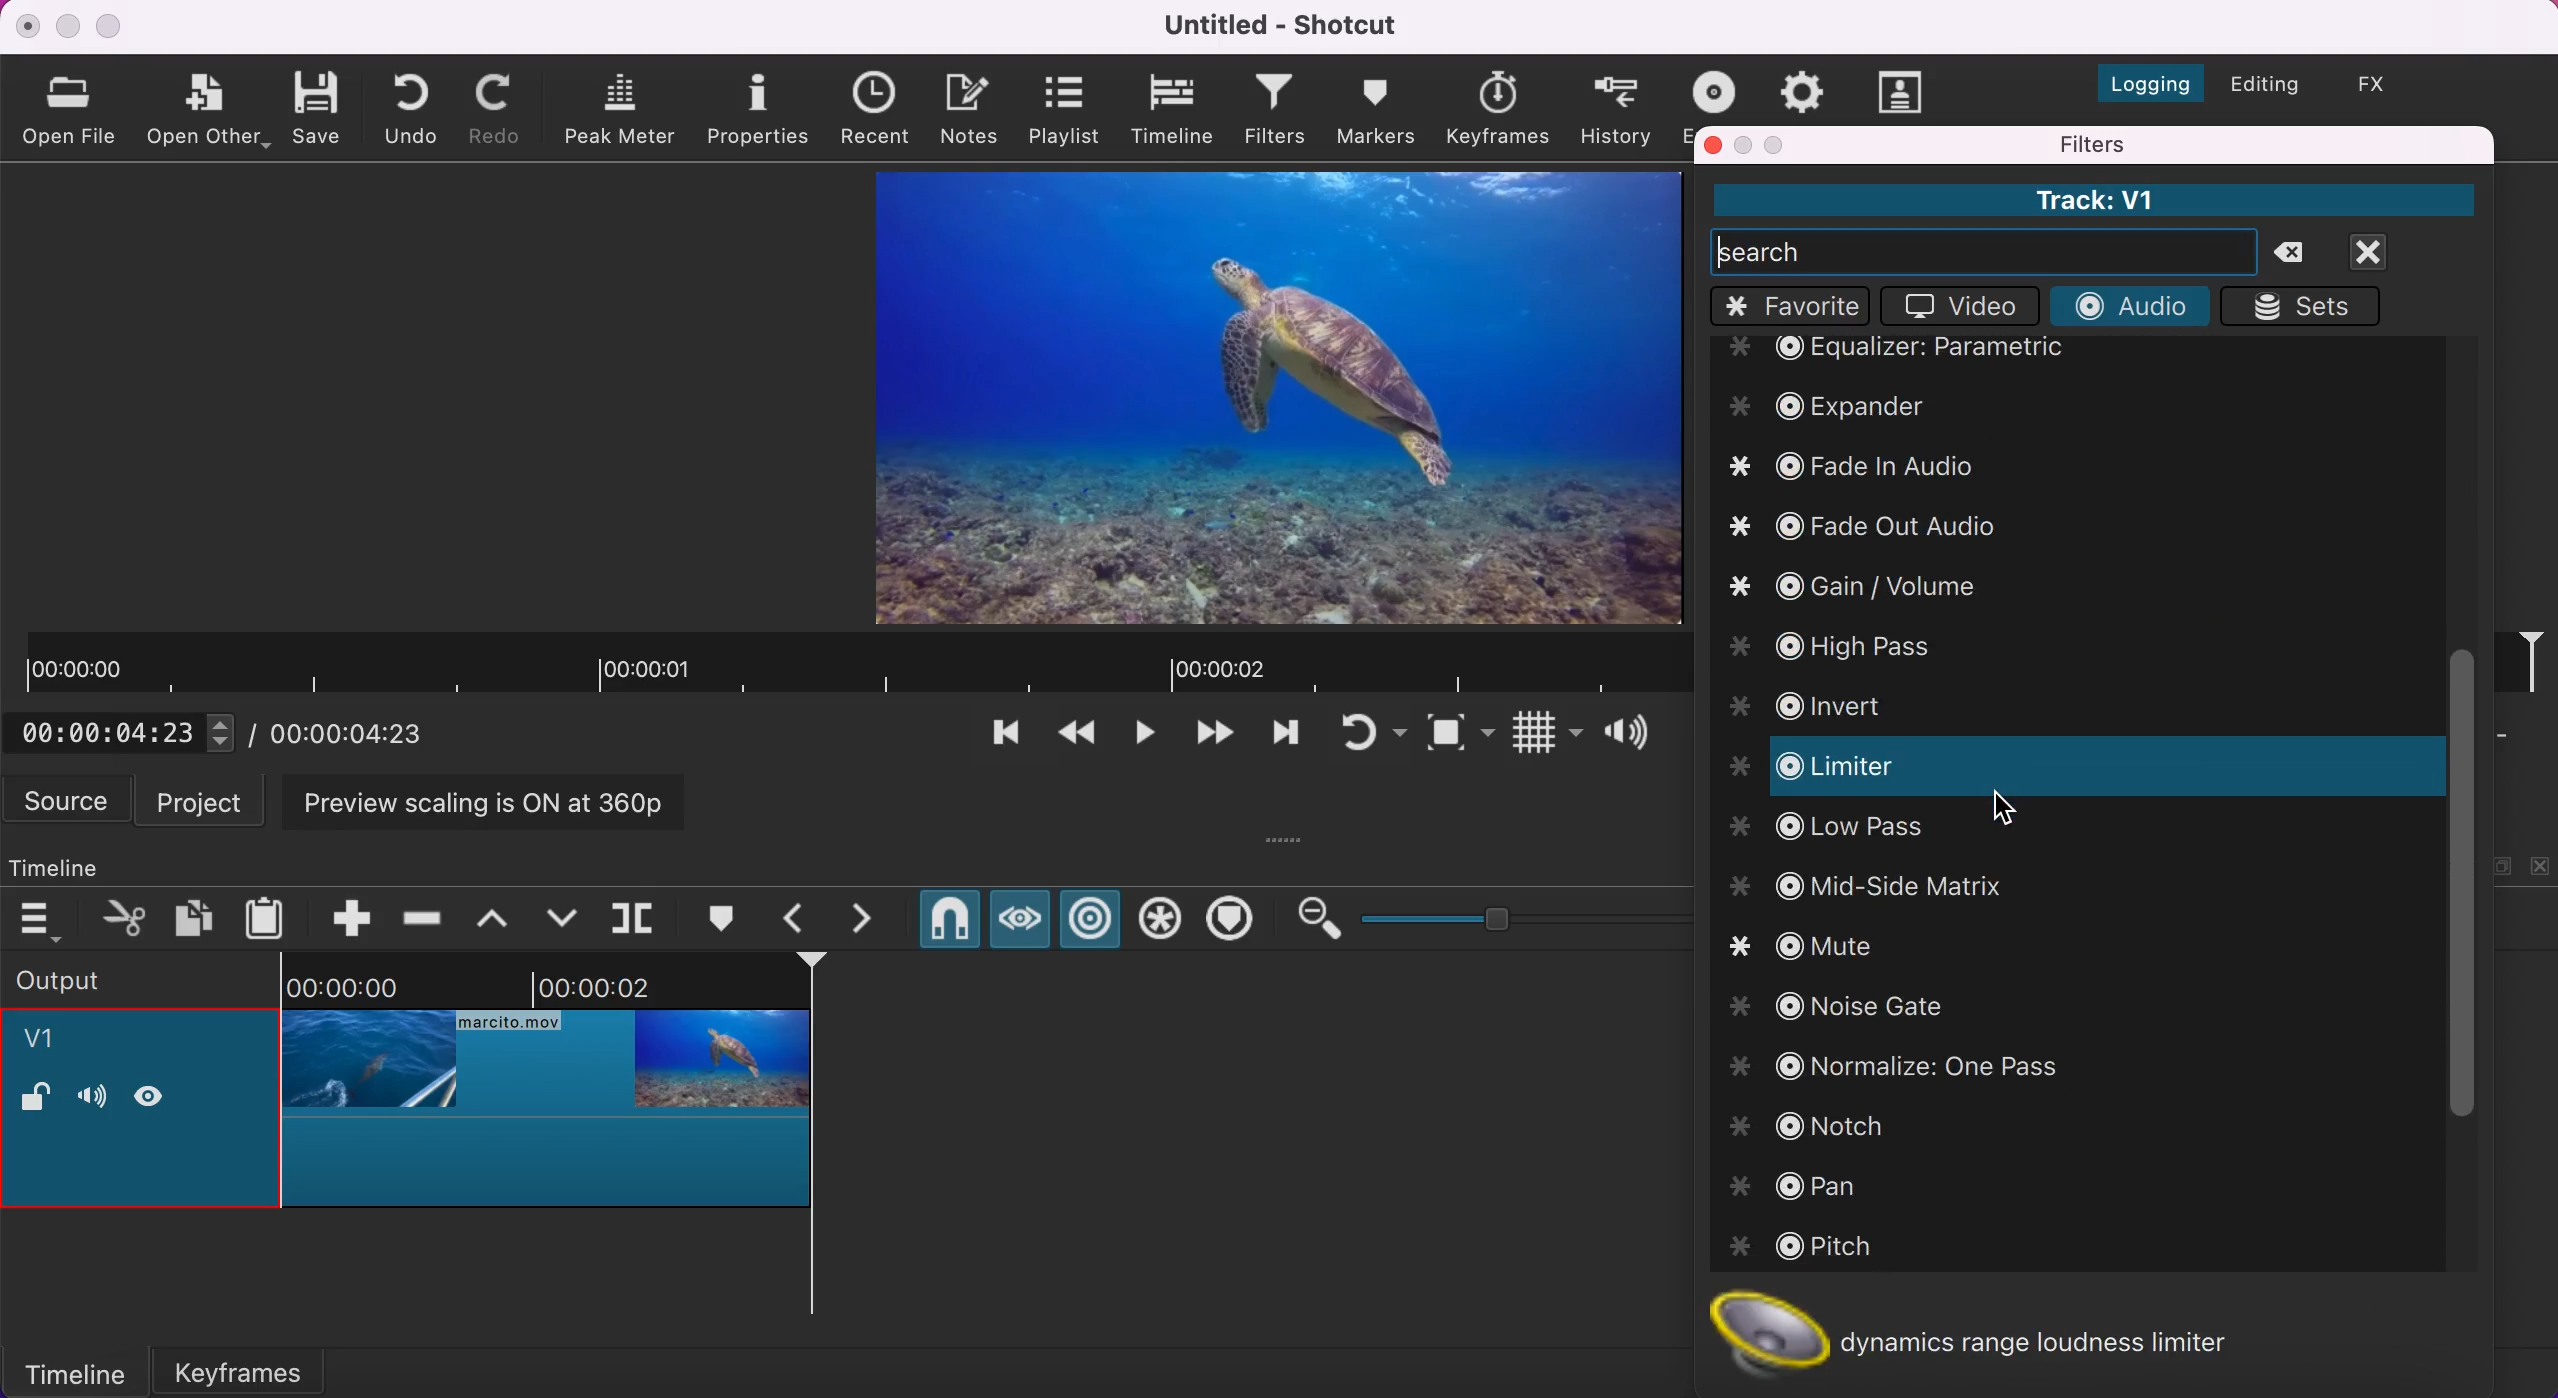 The width and height of the screenshot is (2558, 1398). What do you see at coordinates (45, 920) in the screenshot?
I see `timeline menu` at bounding box center [45, 920].